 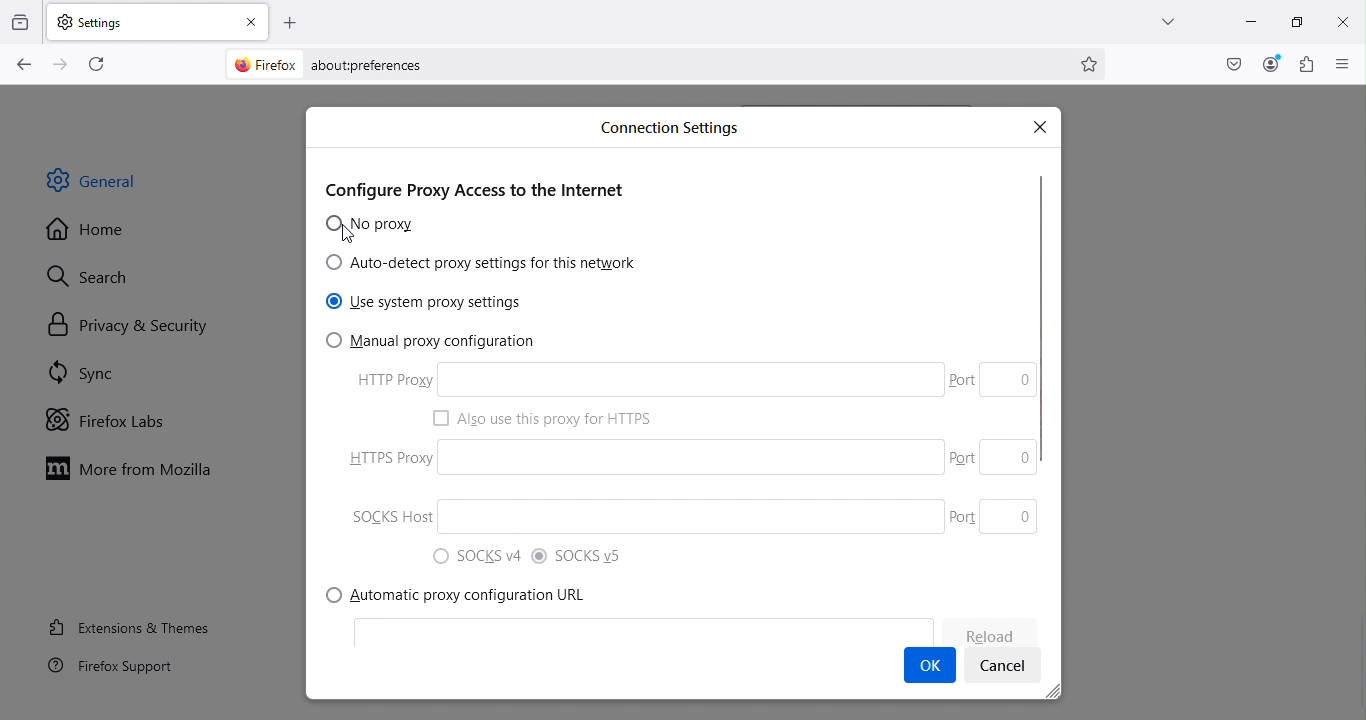 What do you see at coordinates (119, 324) in the screenshot?
I see `Privacy and security` at bounding box center [119, 324].